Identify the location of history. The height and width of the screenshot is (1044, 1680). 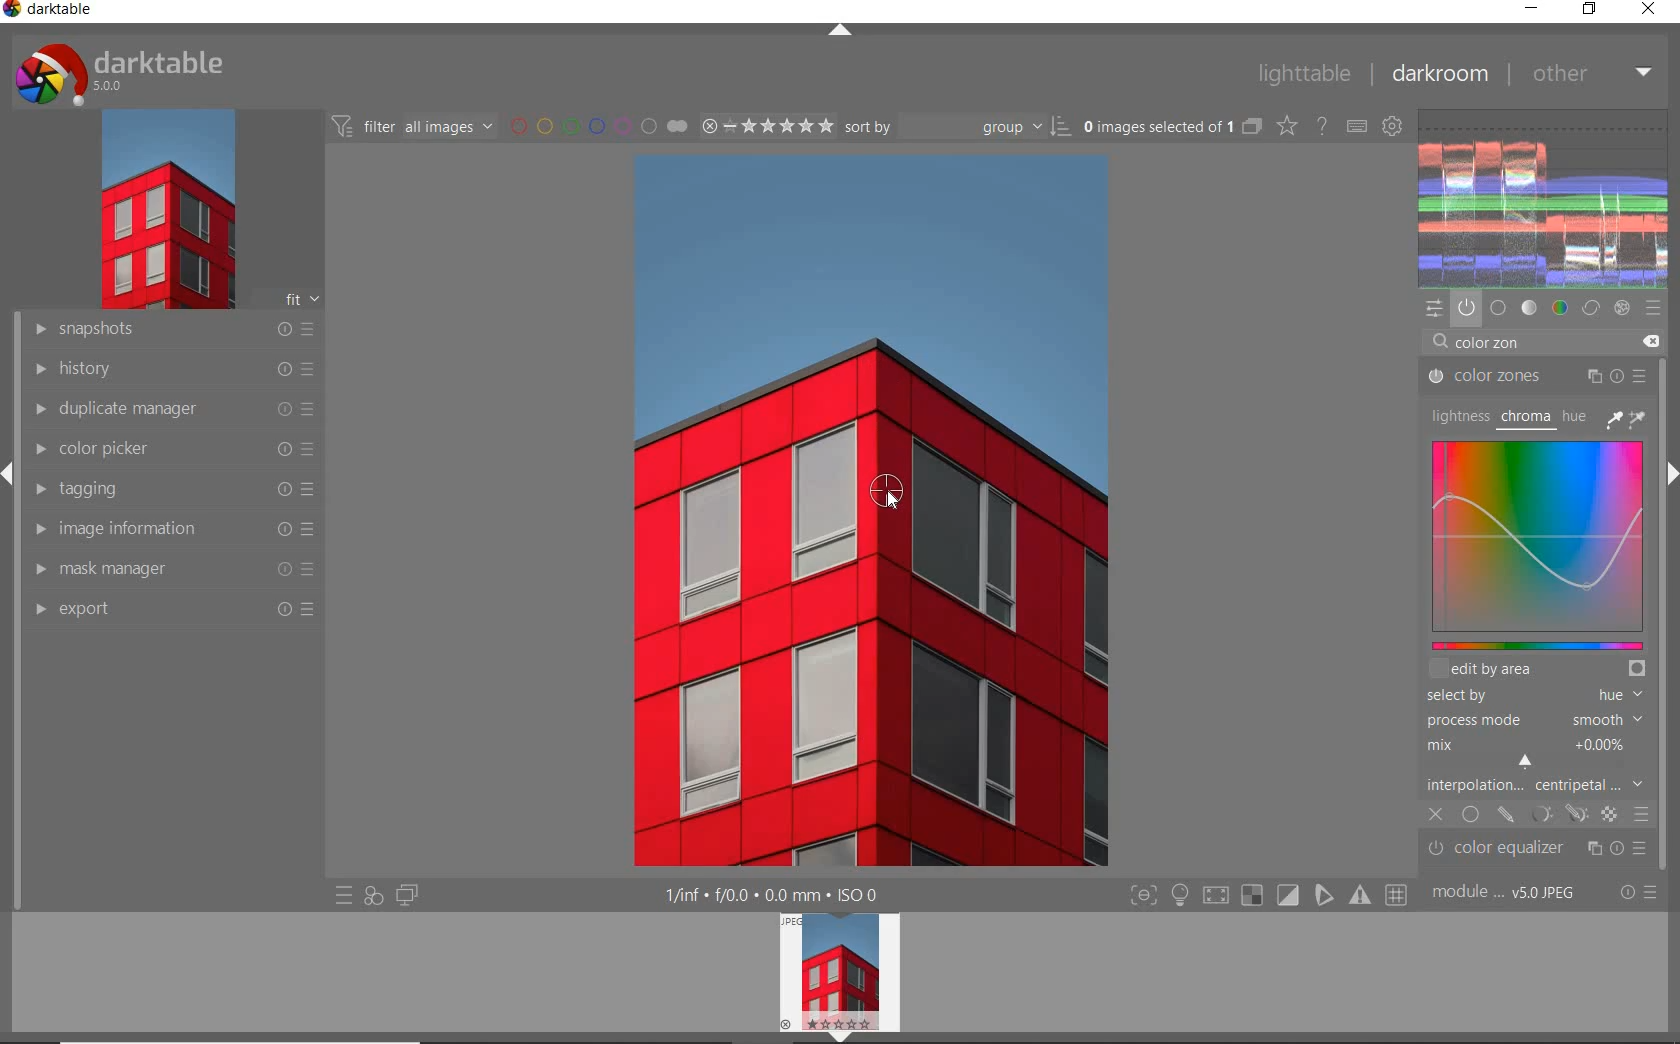
(169, 370).